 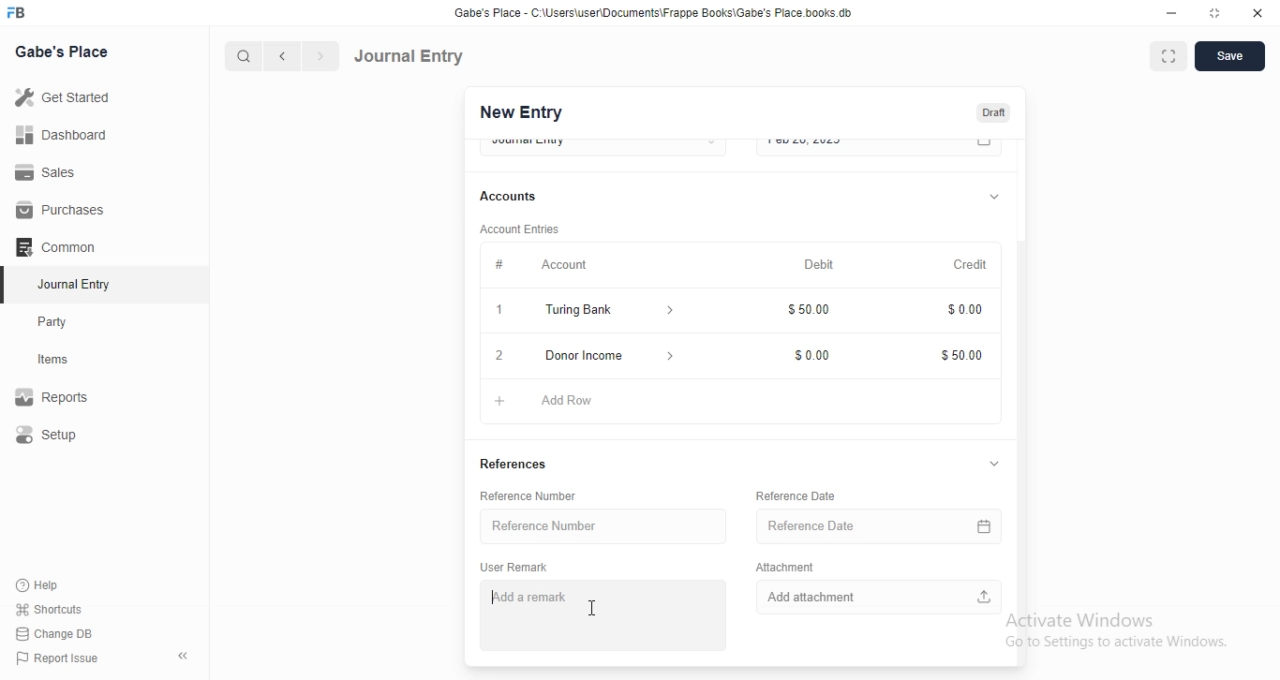 What do you see at coordinates (64, 171) in the screenshot?
I see `Sales` at bounding box center [64, 171].